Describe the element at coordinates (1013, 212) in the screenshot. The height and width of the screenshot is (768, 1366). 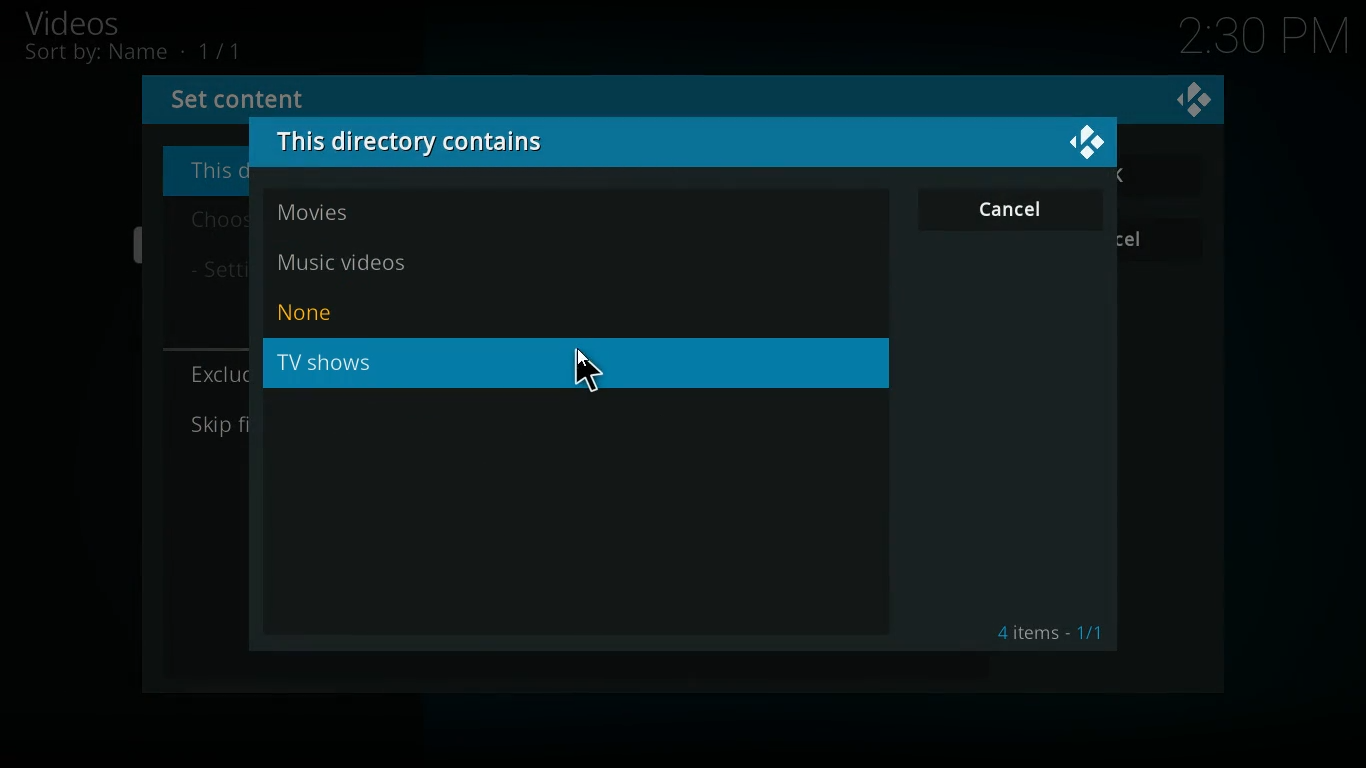
I see `cancel` at that location.